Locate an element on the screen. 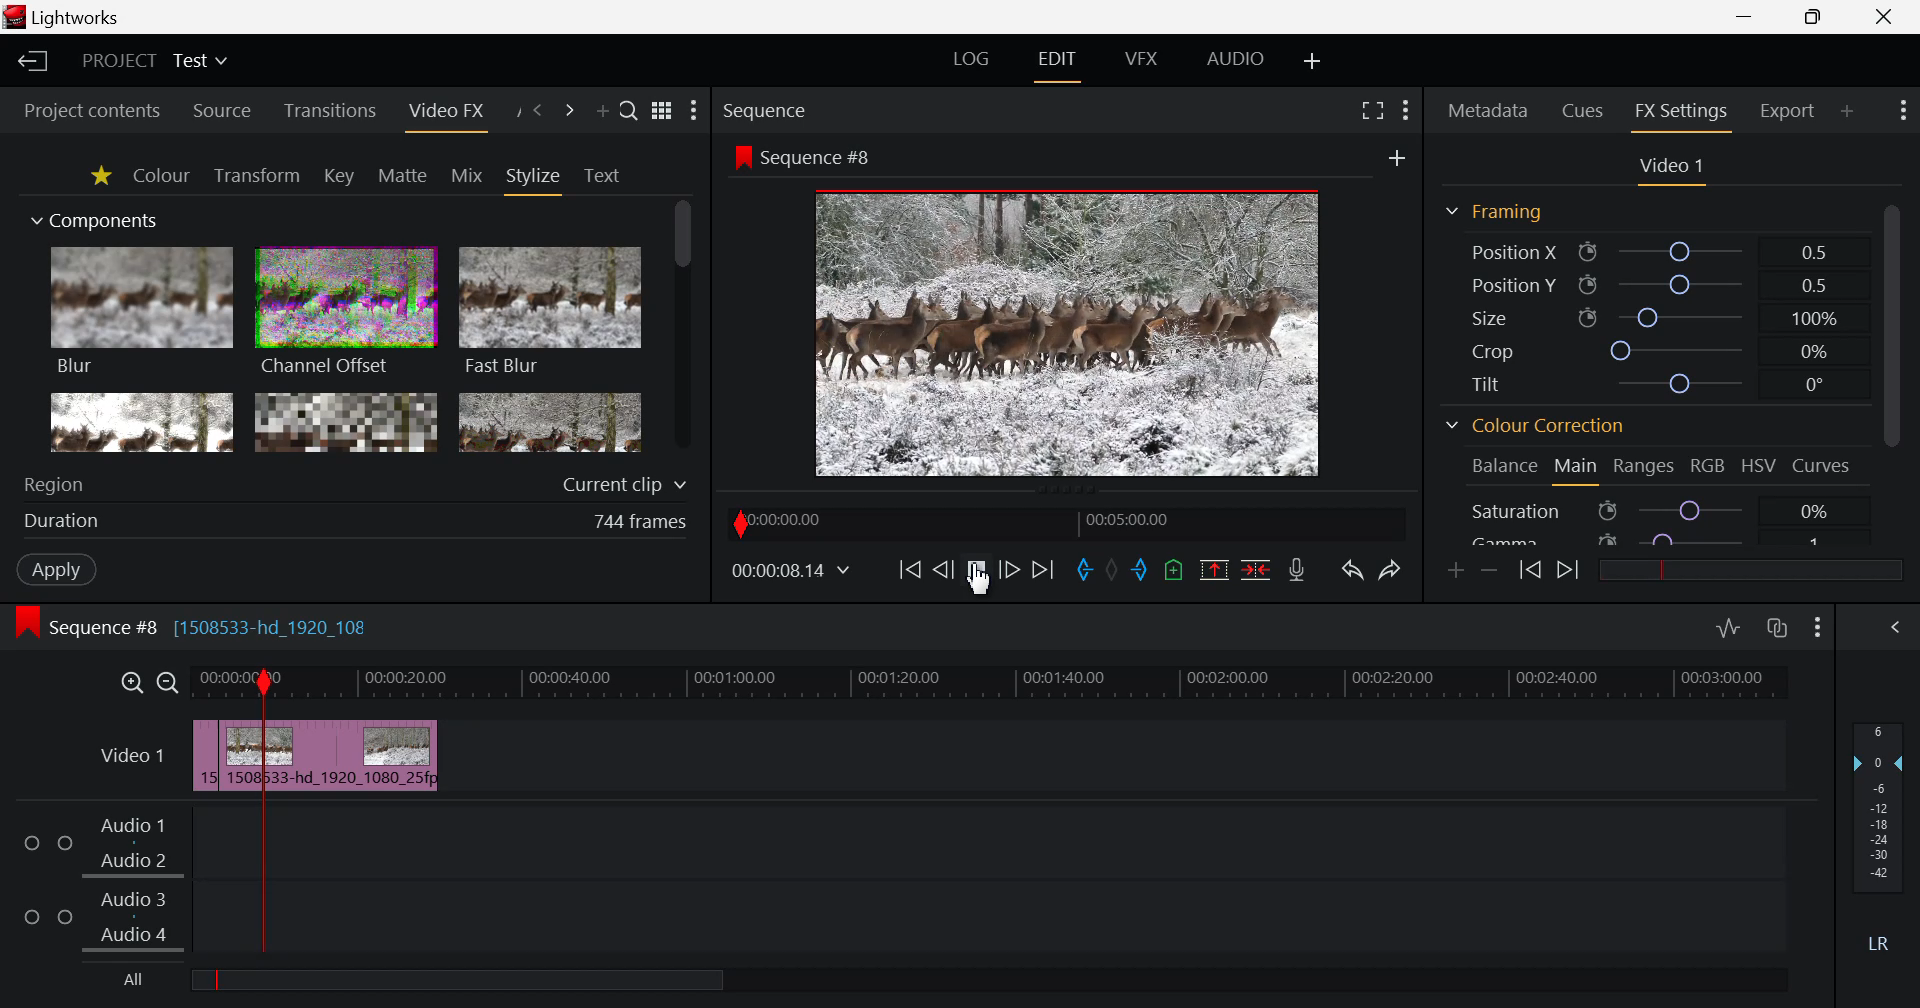 This screenshot has height=1008, width=1920. Mark In is located at coordinates (1086, 570).